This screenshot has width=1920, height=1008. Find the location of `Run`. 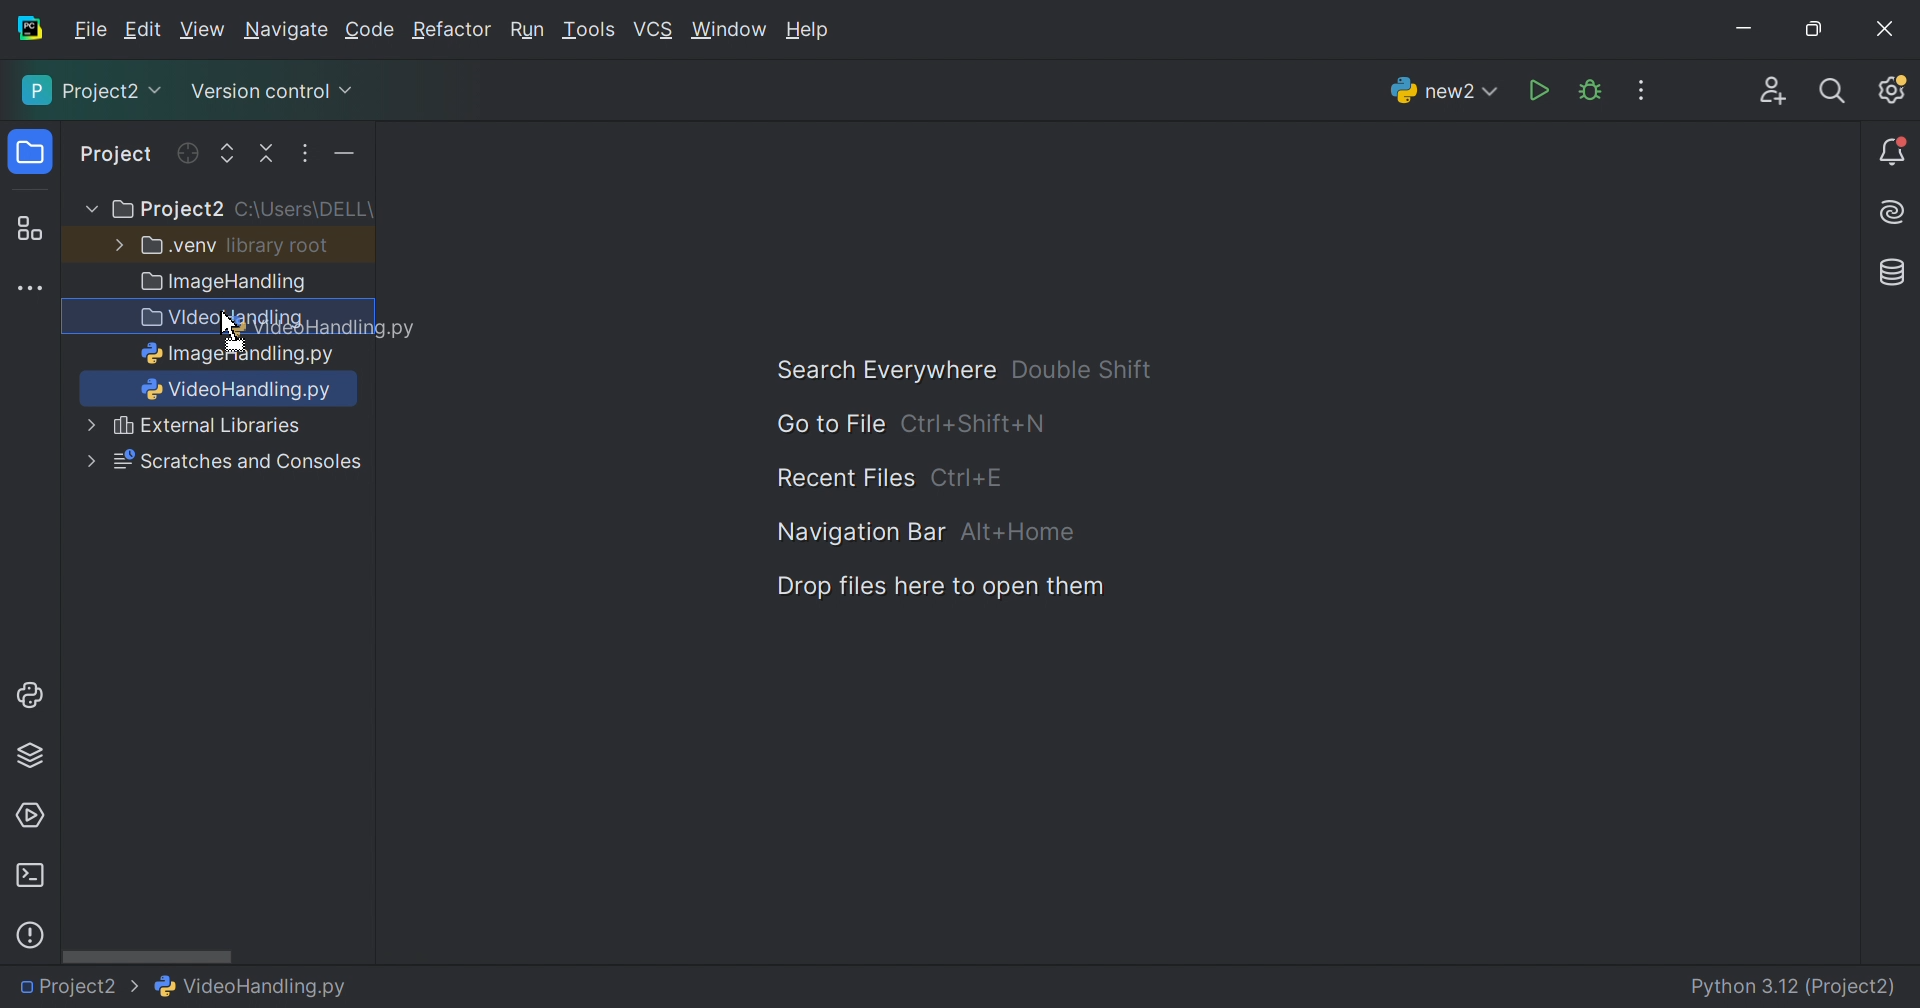

Run is located at coordinates (527, 32).